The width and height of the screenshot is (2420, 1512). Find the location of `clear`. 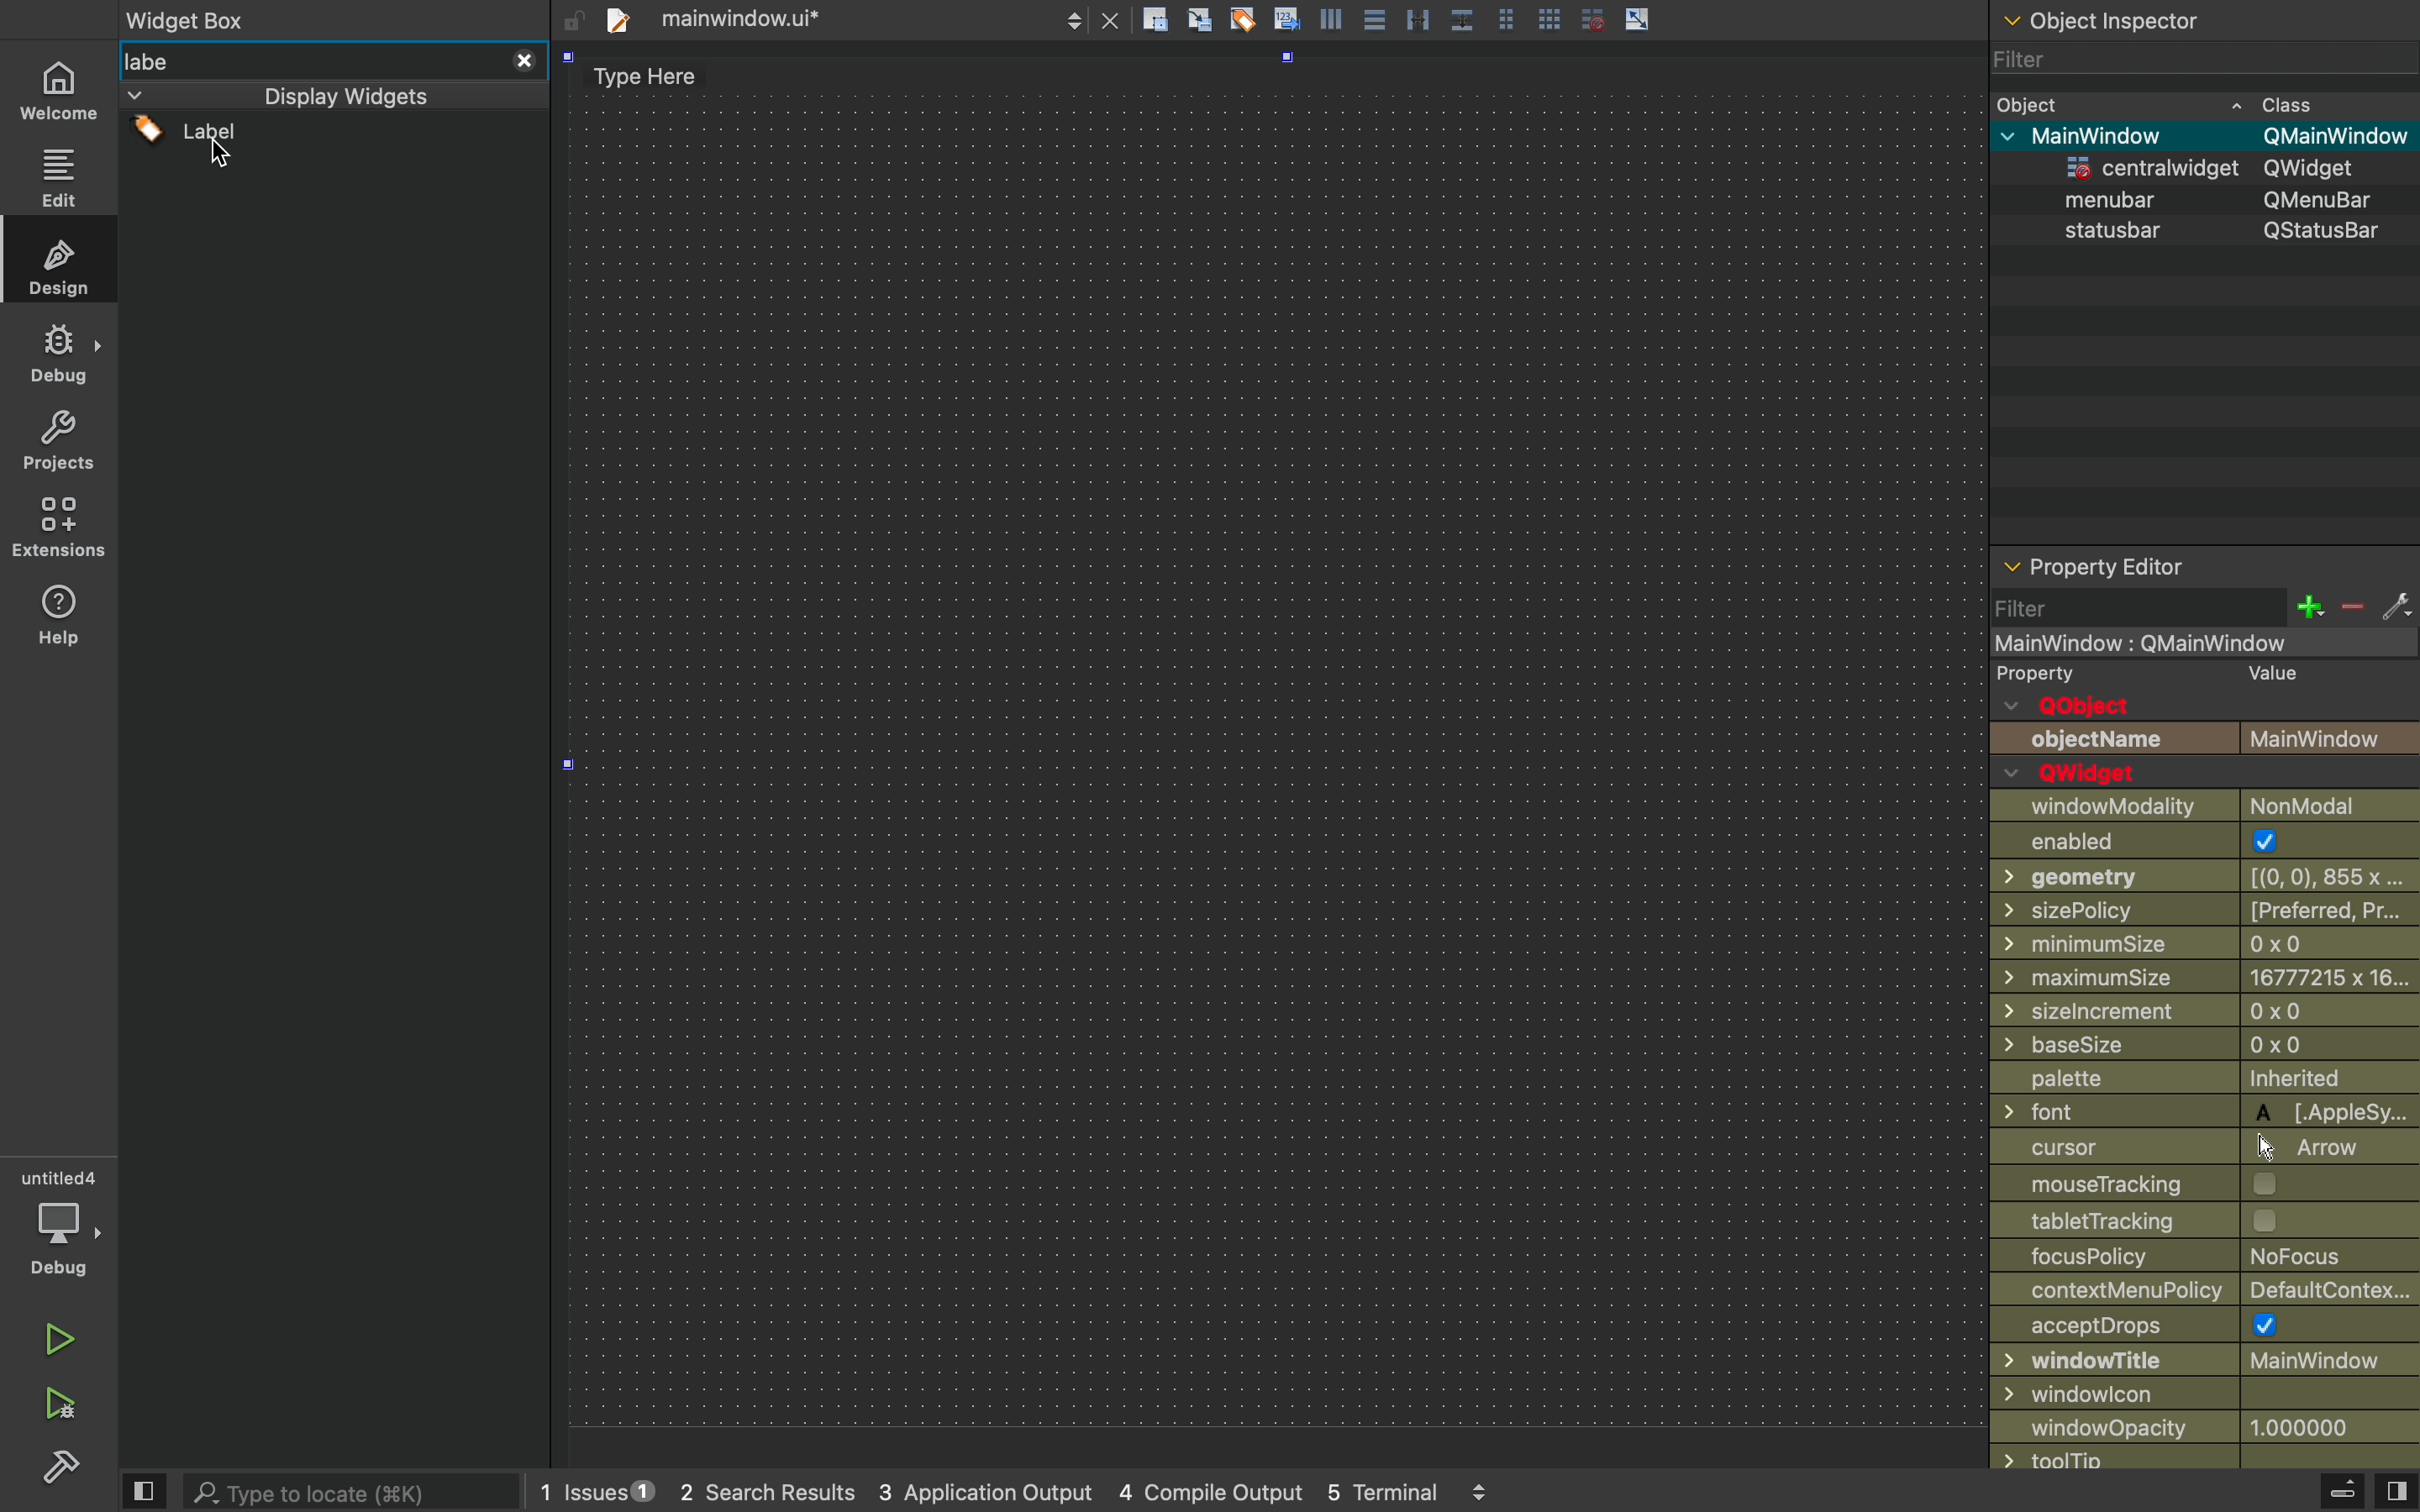

clear is located at coordinates (1243, 19).